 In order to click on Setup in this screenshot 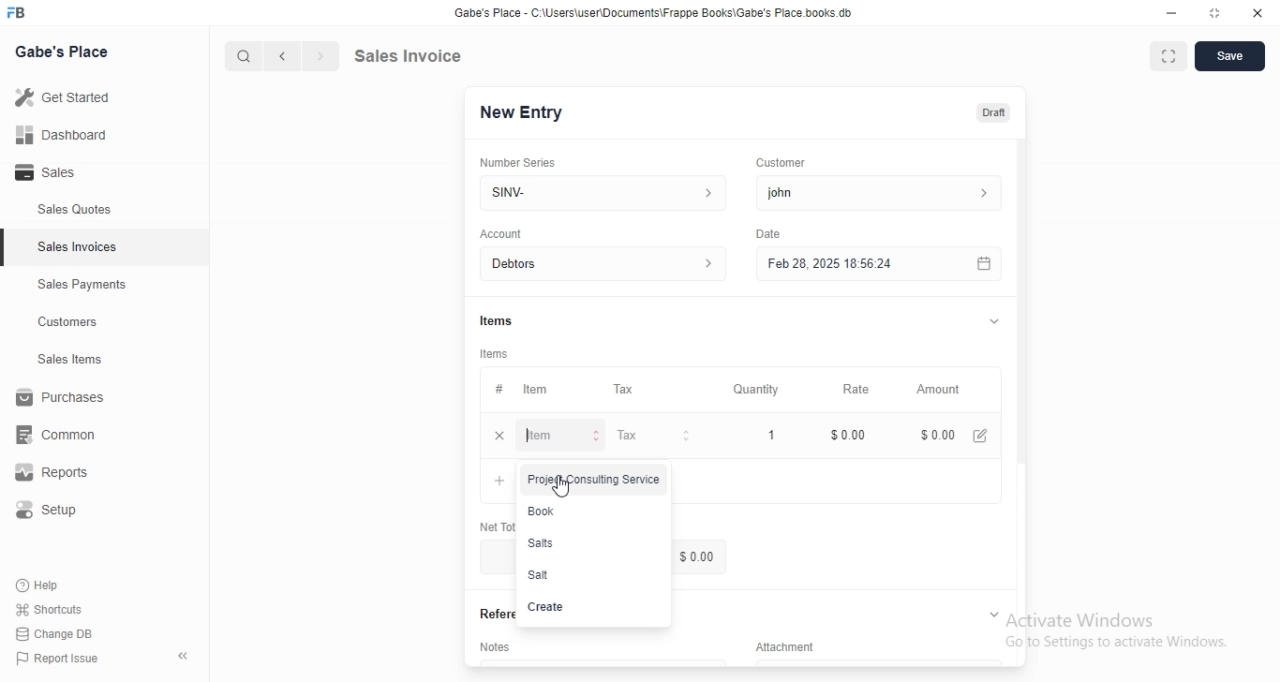, I will do `click(57, 513)`.